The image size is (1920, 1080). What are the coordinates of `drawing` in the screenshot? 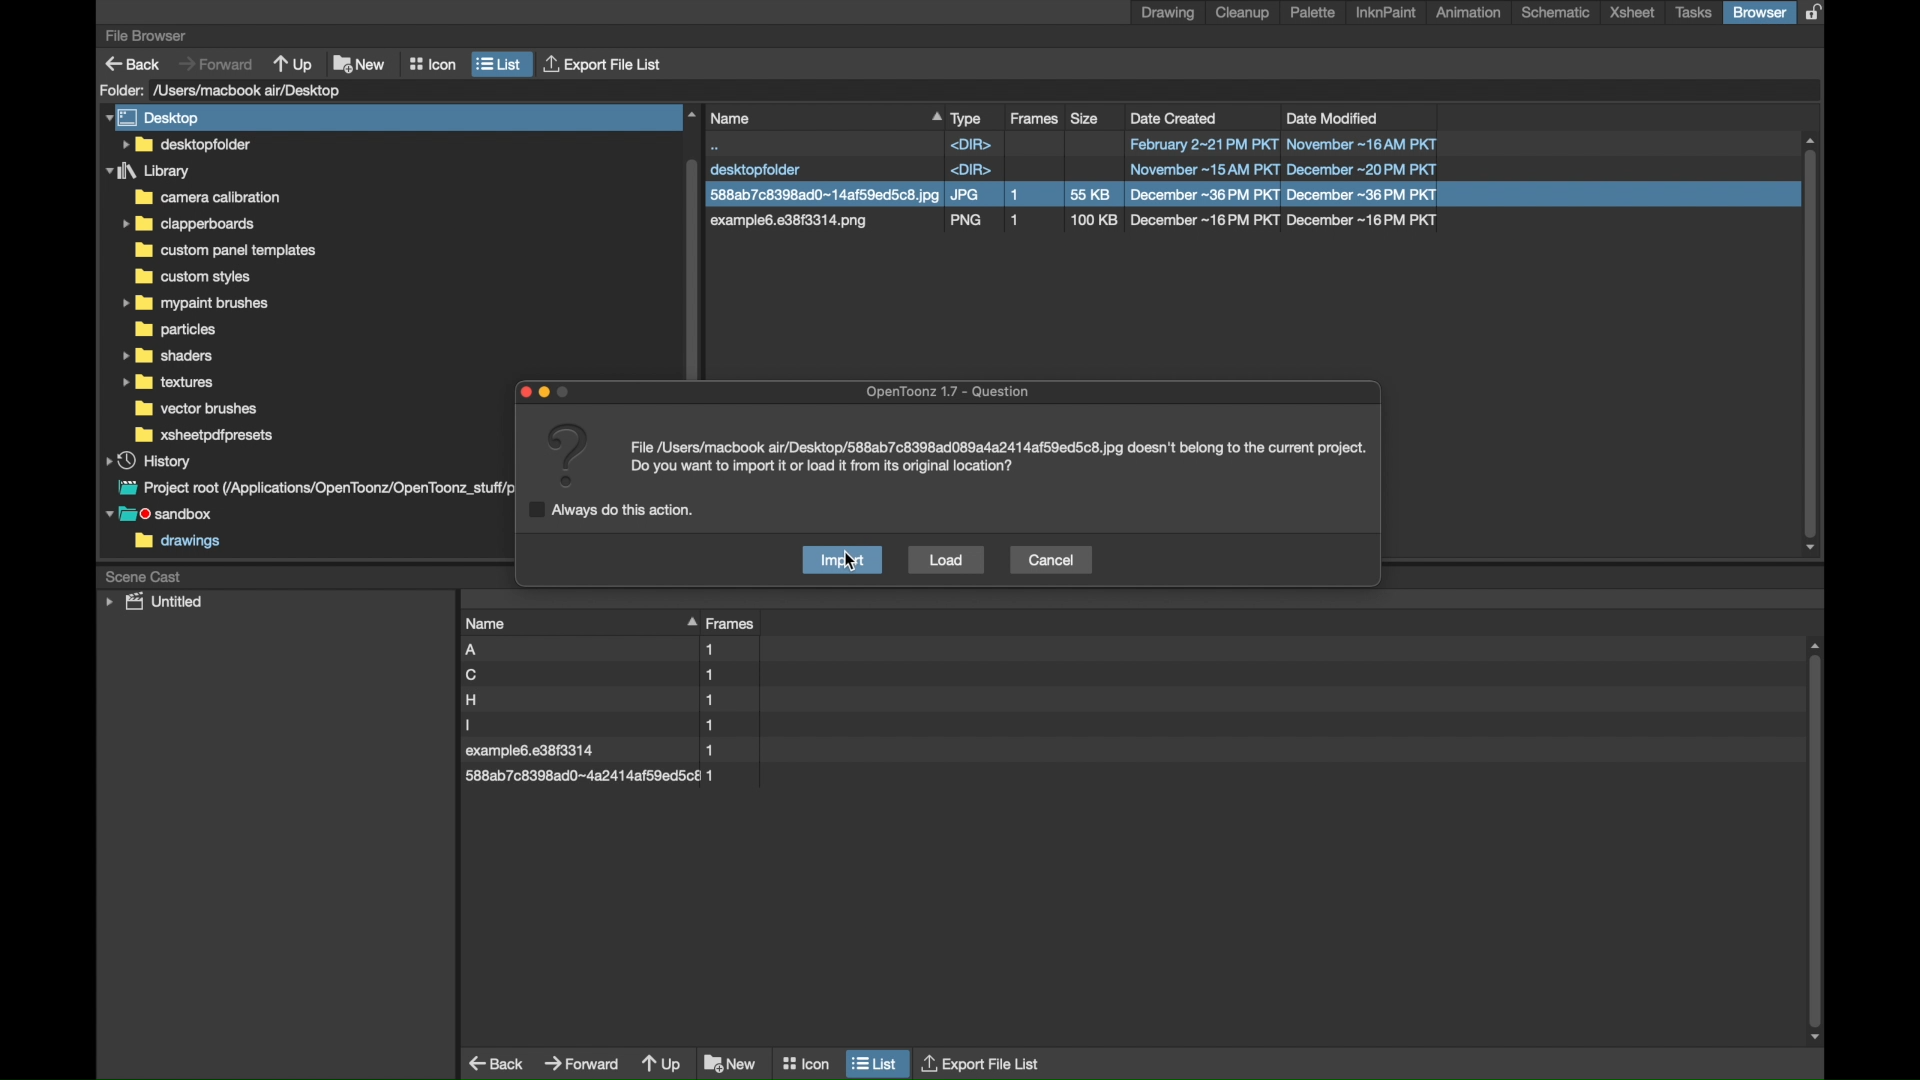 It's located at (1168, 13).